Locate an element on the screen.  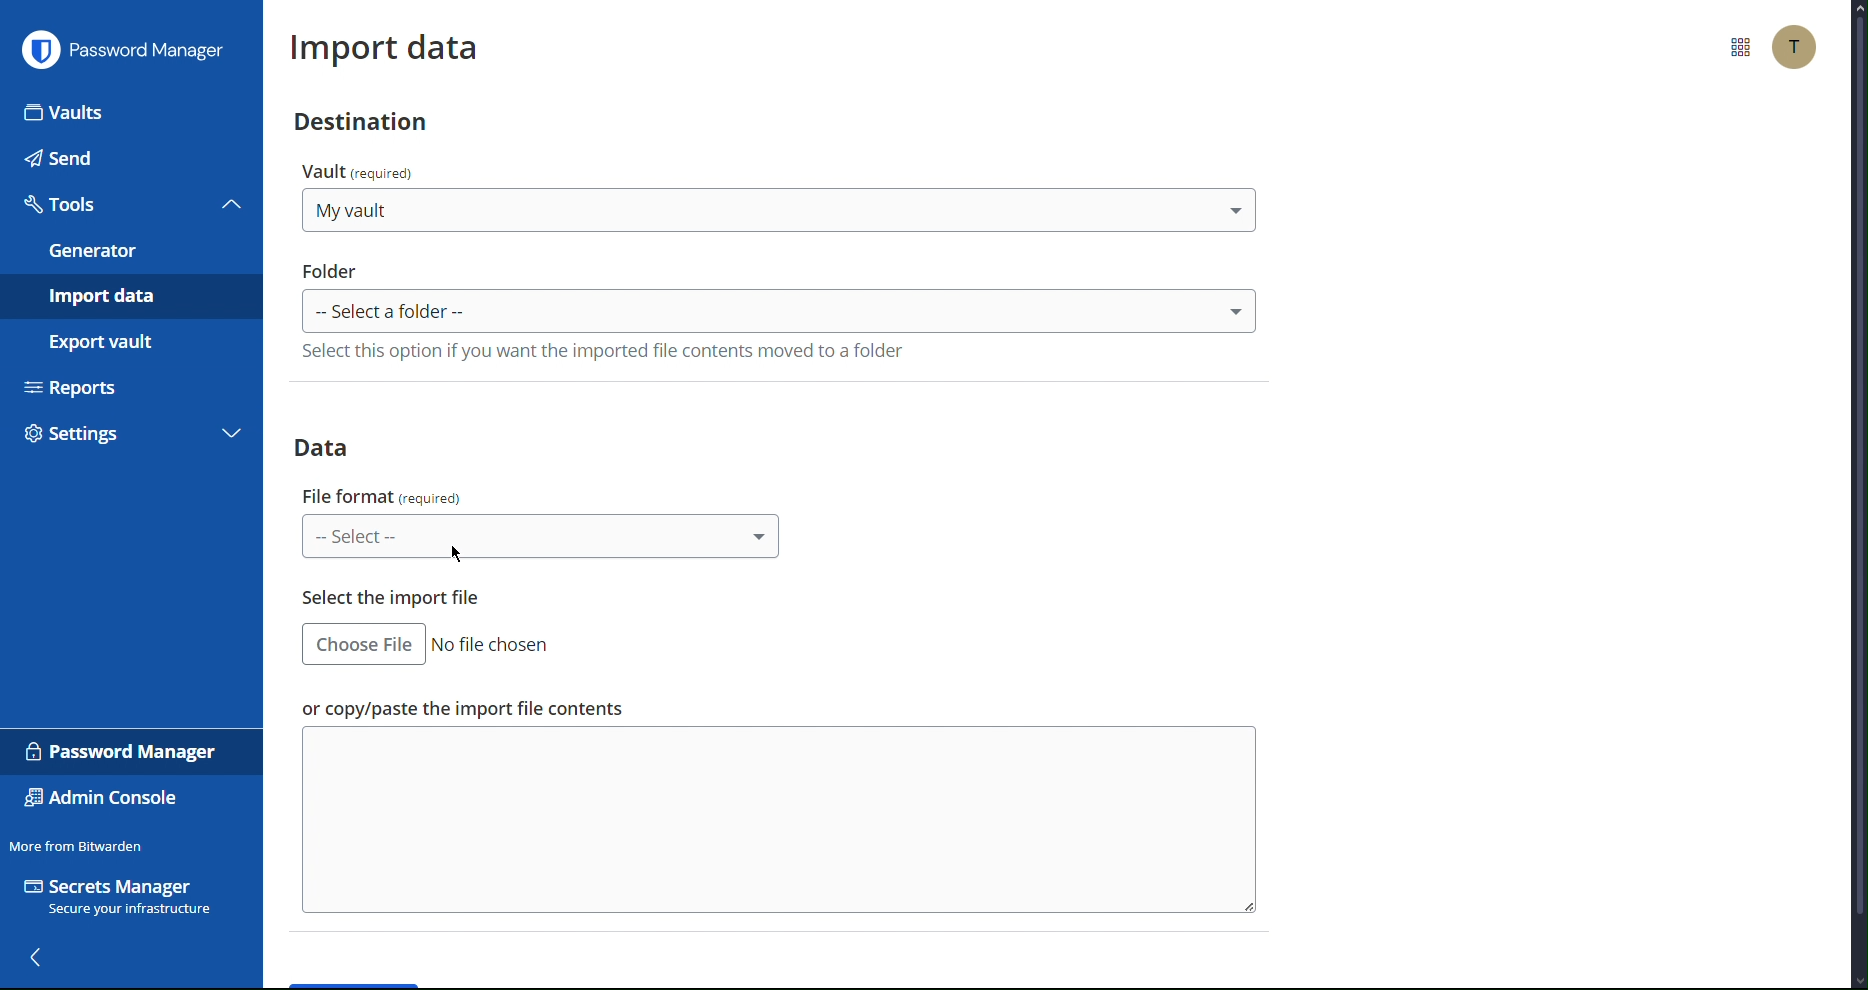
Send is located at coordinates (129, 158).